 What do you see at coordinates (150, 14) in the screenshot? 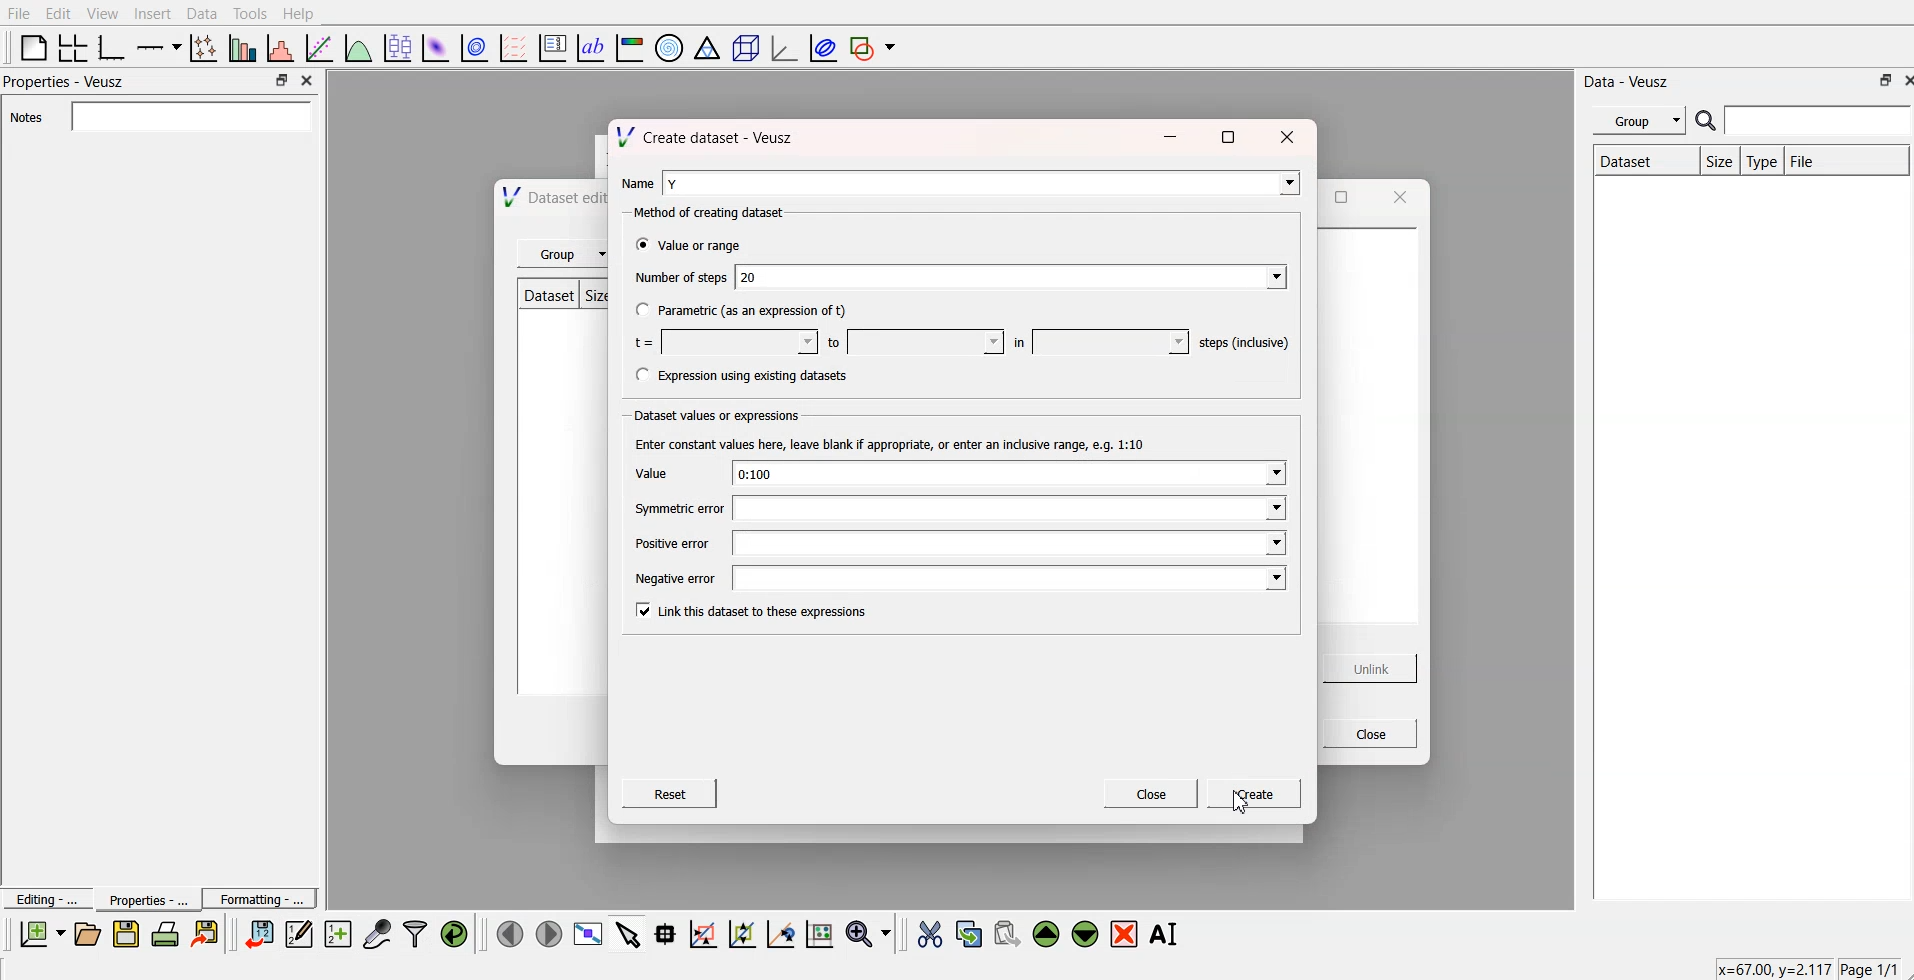
I see `Insert` at bounding box center [150, 14].